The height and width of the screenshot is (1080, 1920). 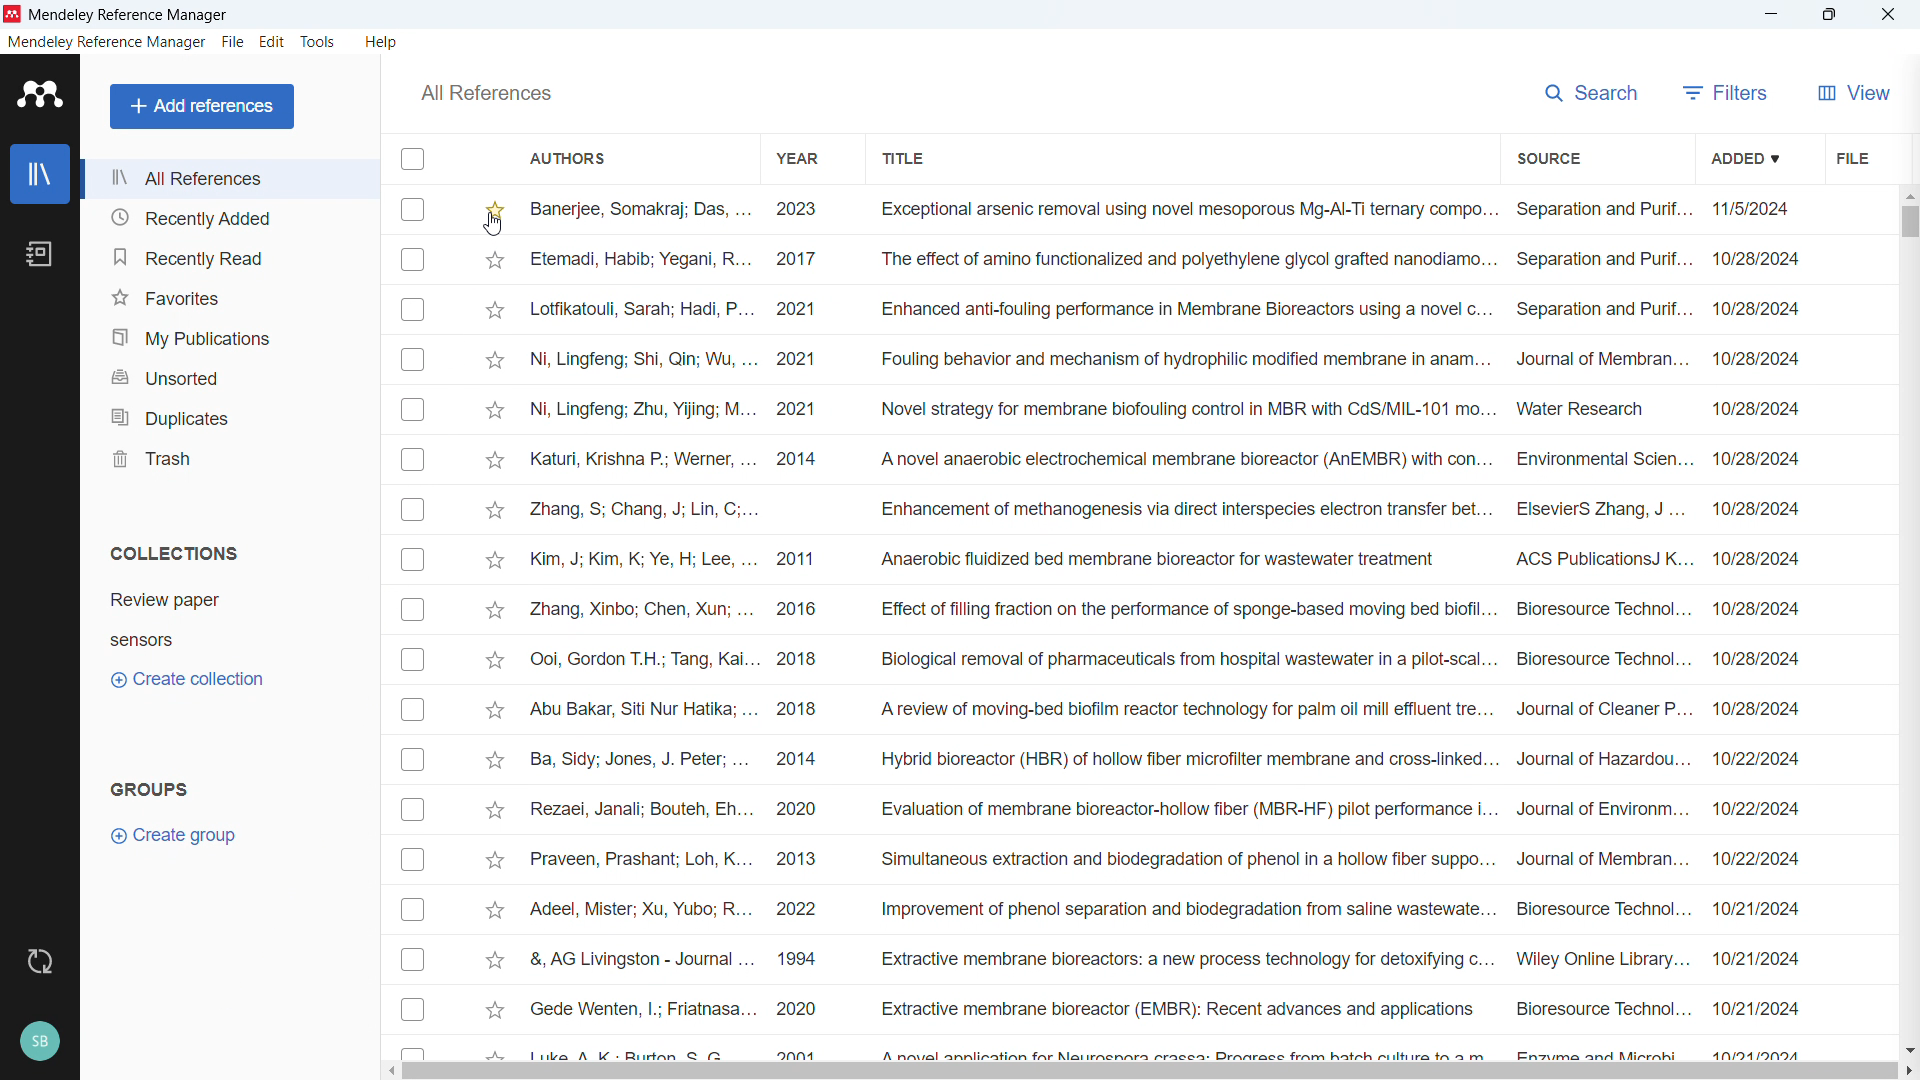 I want to click on Groups , so click(x=150, y=788).